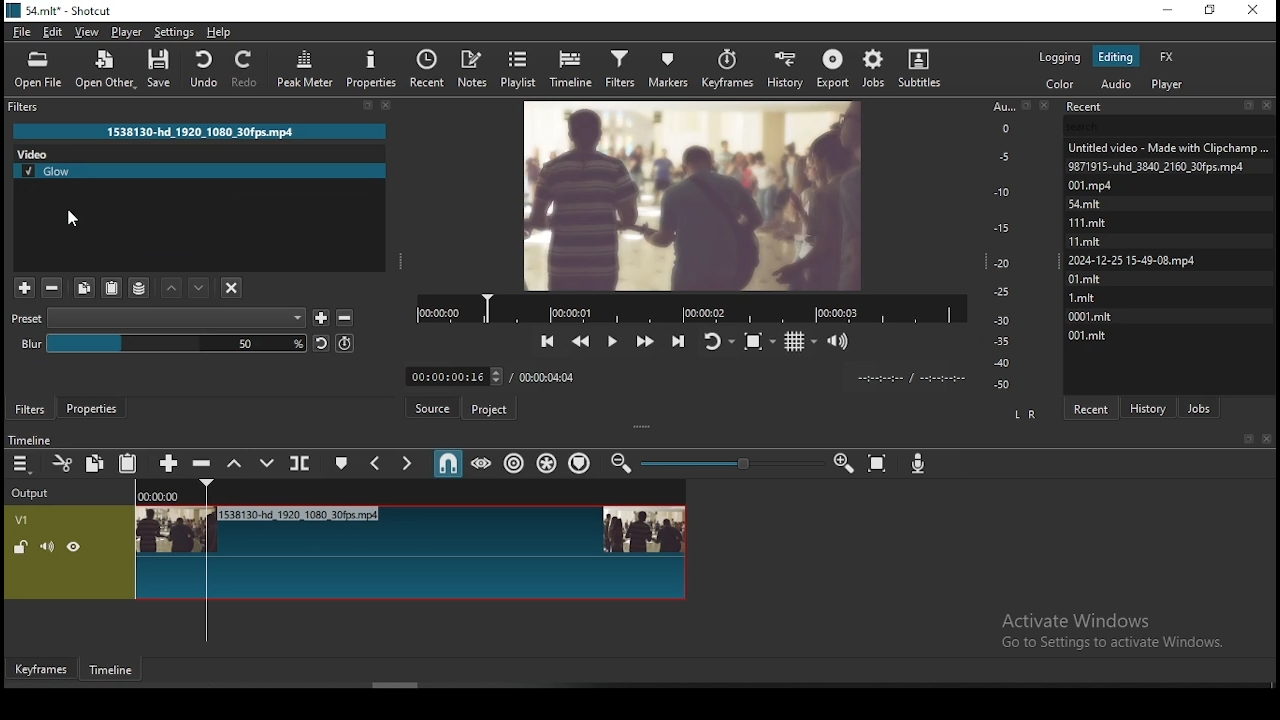 Image resolution: width=1280 pixels, height=720 pixels. Describe the element at coordinates (471, 68) in the screenshot. I see `notes` at that location.